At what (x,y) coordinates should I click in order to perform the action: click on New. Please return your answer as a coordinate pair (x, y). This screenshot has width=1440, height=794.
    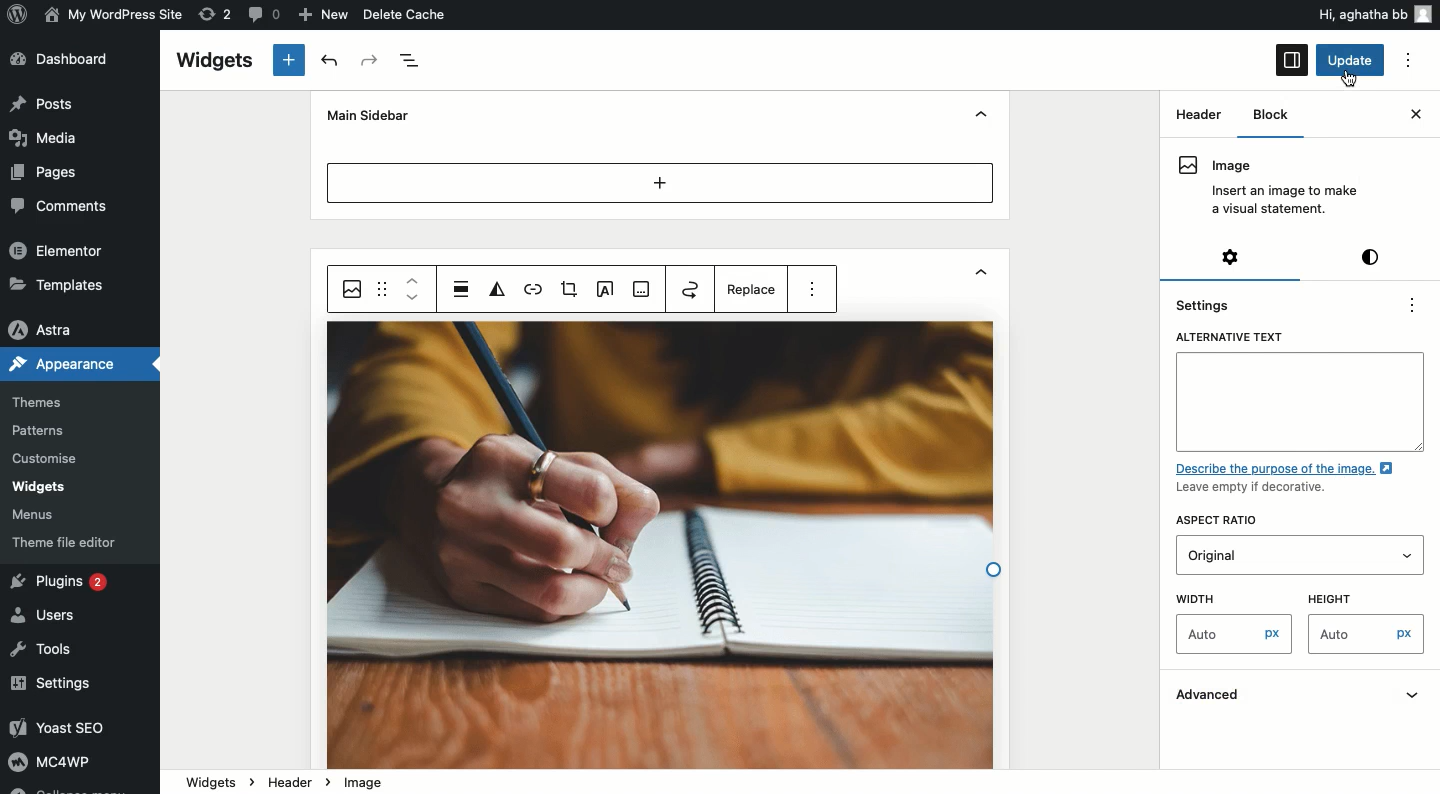
    Looking at the image, I should click on (326, 15).